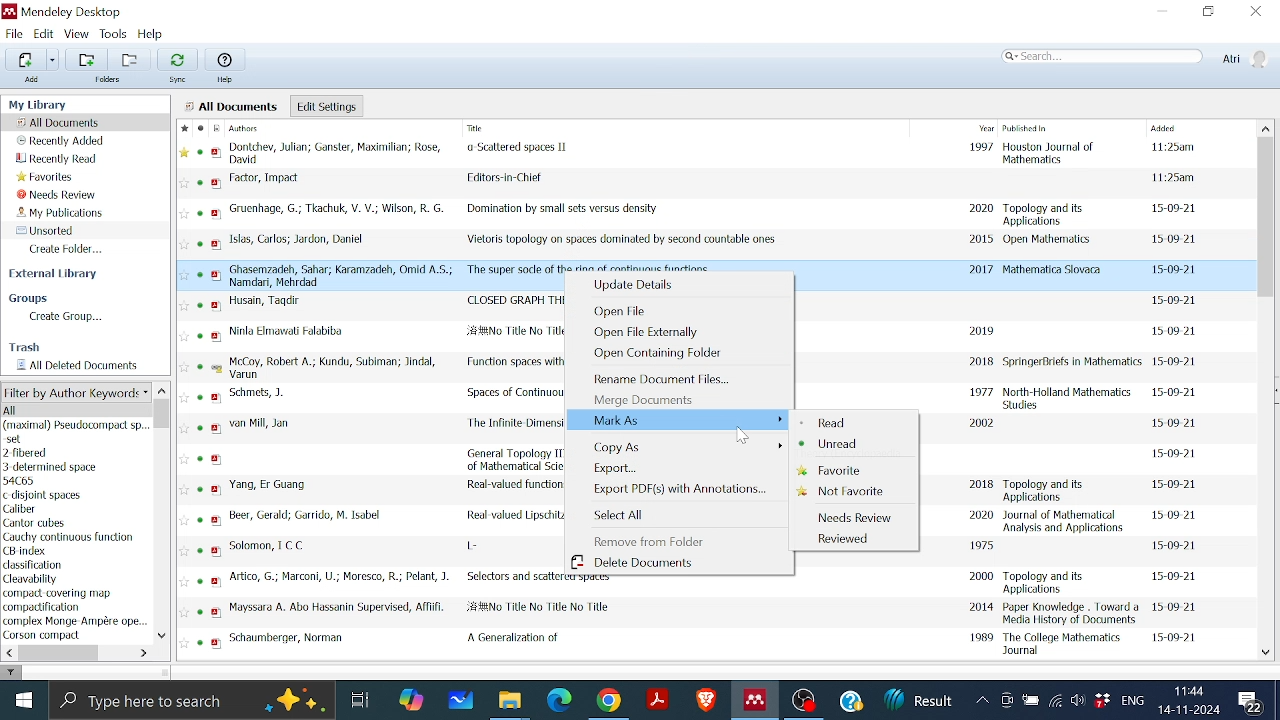  Describe the element at coordinates (1081, 521) in the screenshot. I see `document` at that location.